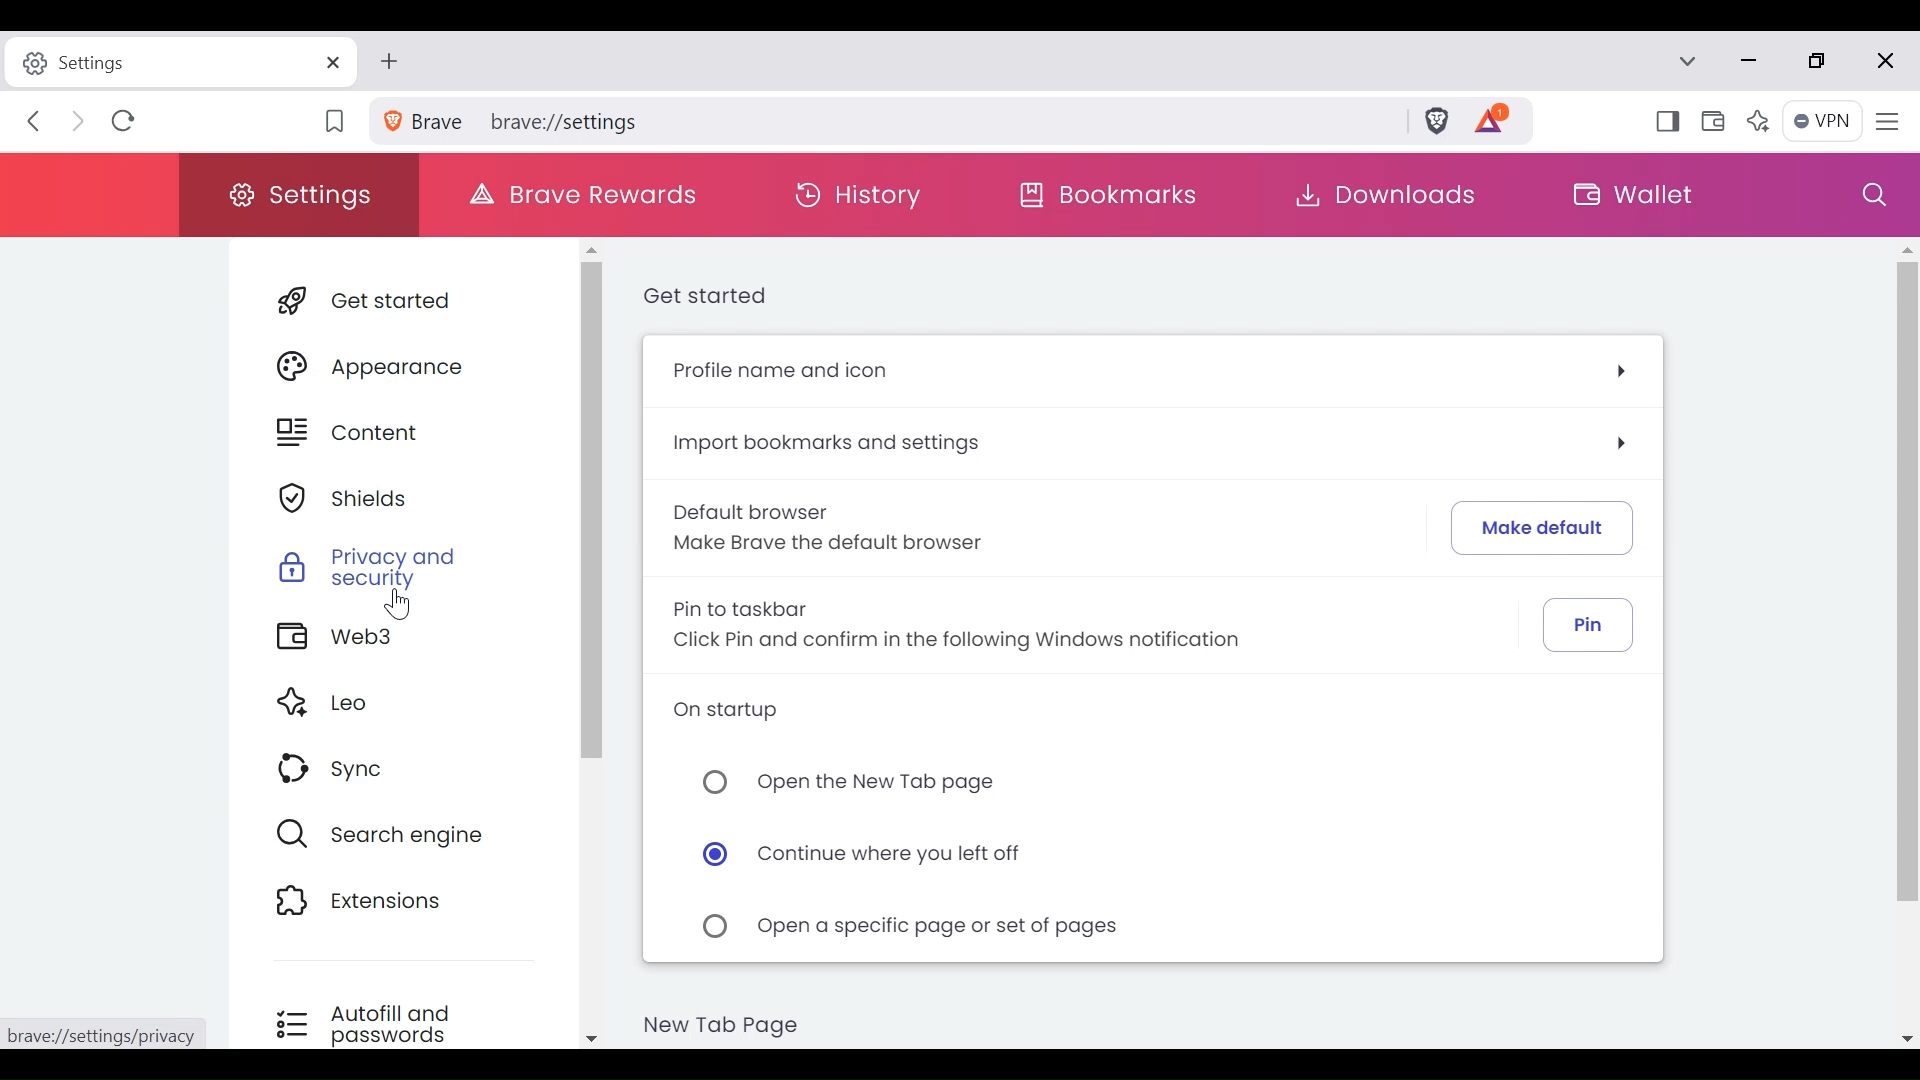 Image resolution: width=1920 pixels, height=1080 pixels. Describe the element at coordinates (1826, 63) in the screenshot. I see `restore` at that location.